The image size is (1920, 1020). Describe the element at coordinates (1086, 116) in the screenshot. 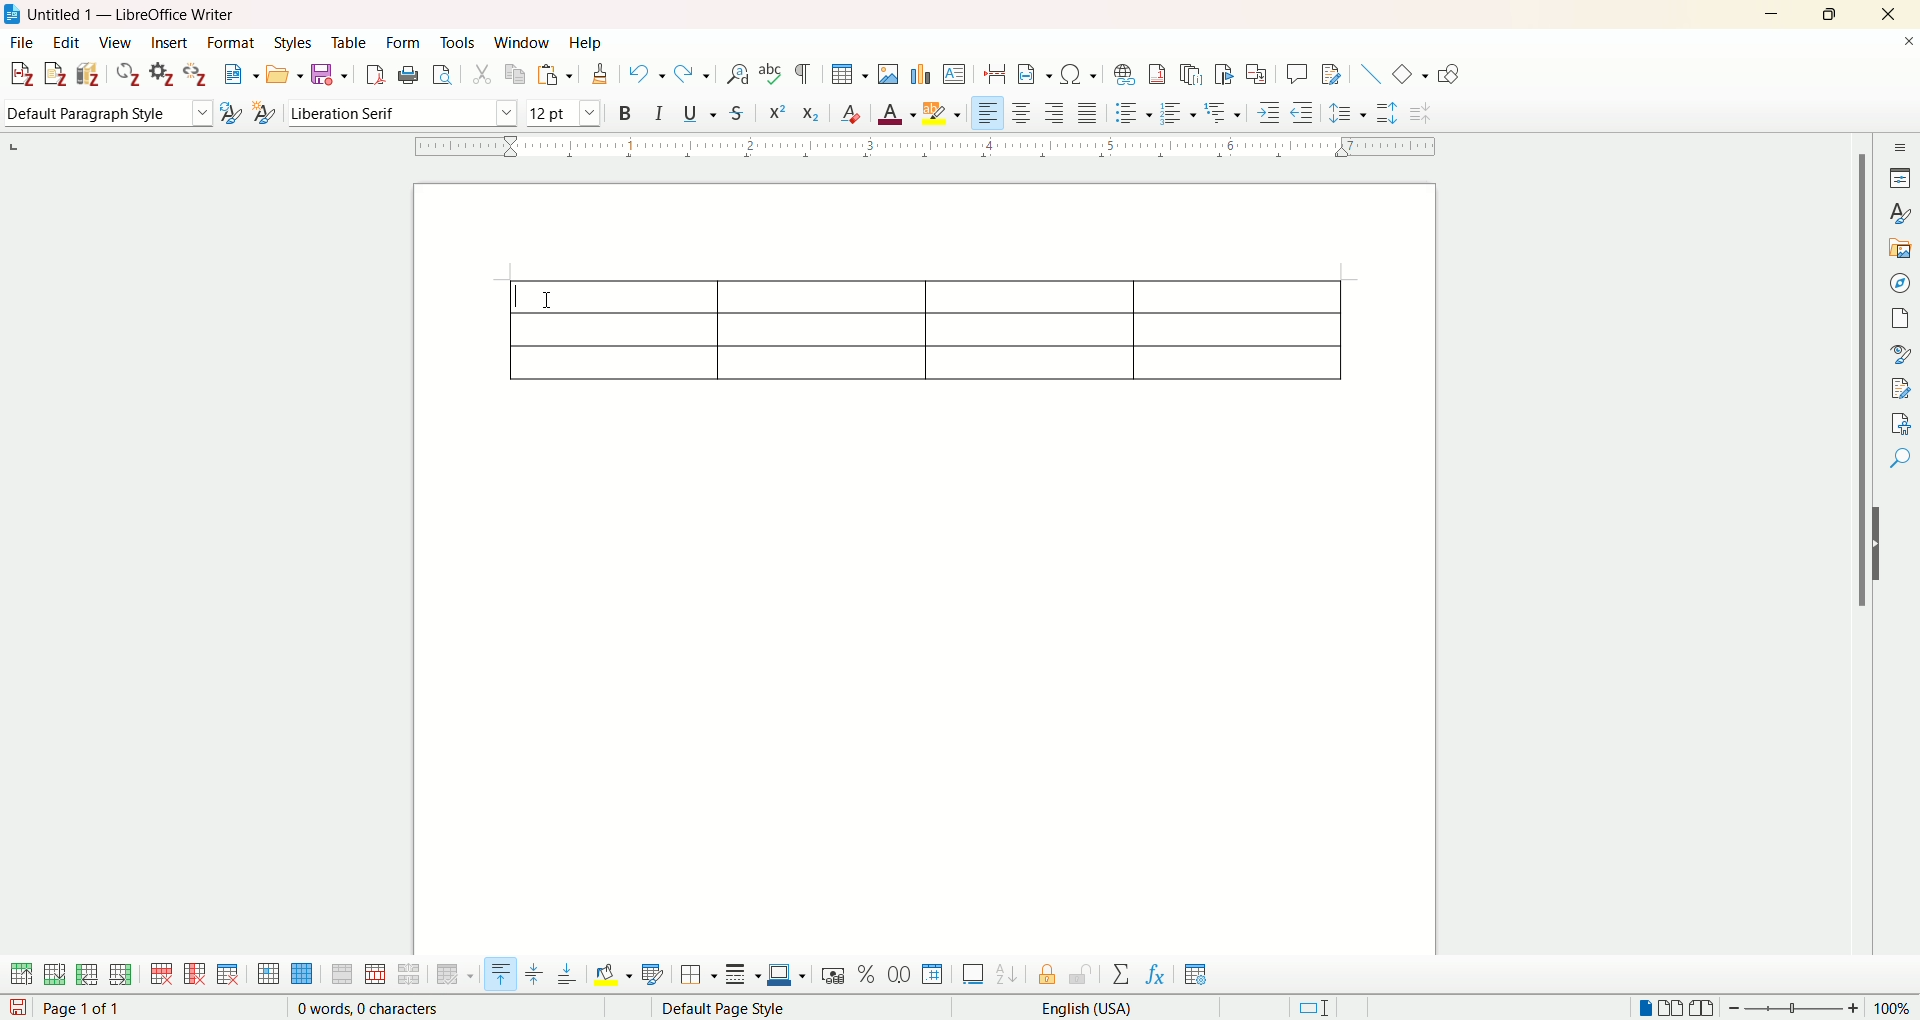

I see `justified` at that location.